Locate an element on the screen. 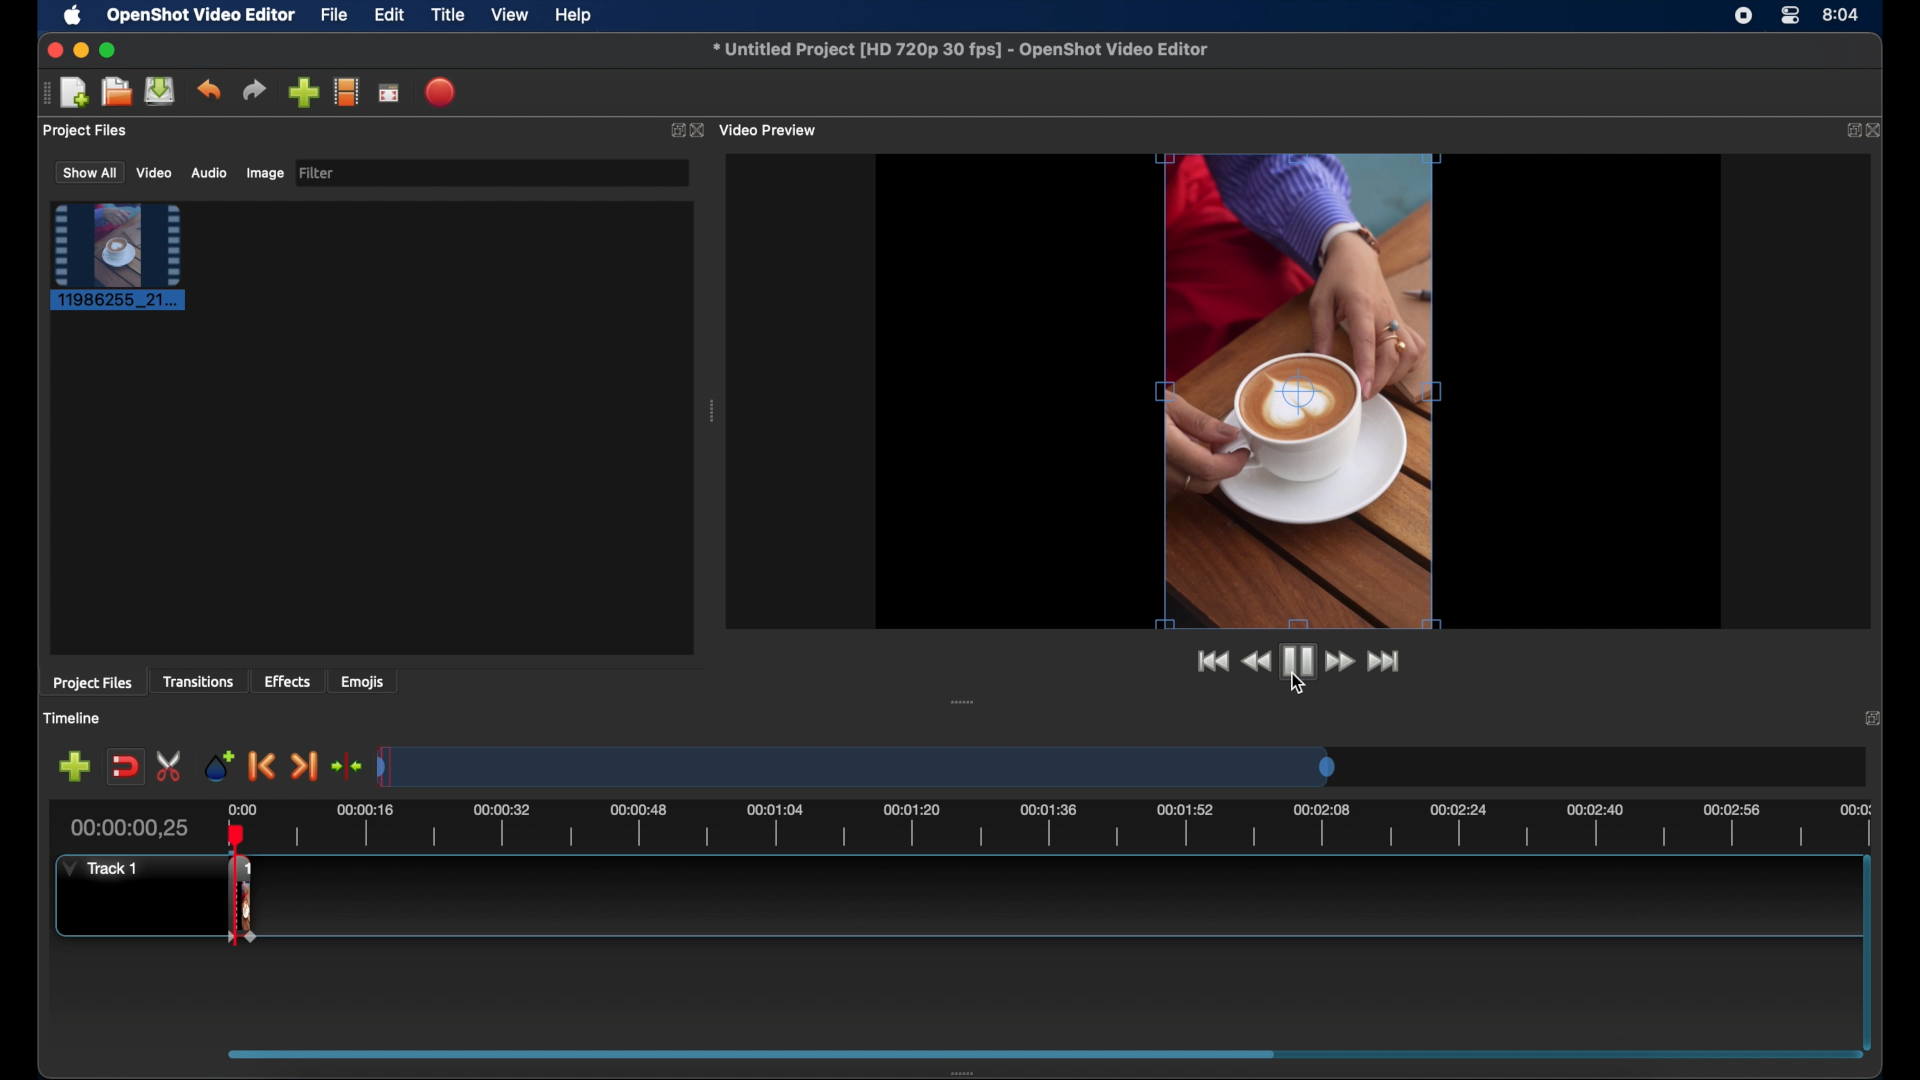 This screenshot has width=1920, height=1080. minimize is located at coordinates (81, 50).